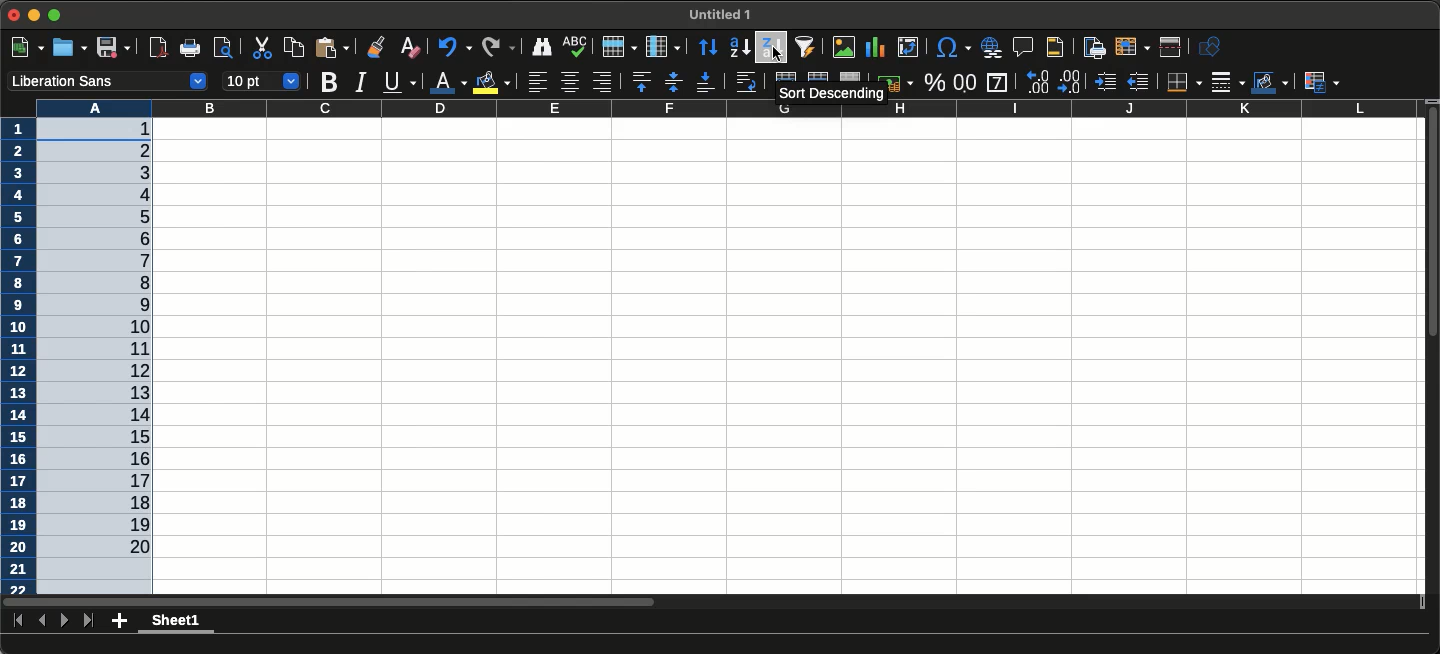 The image size is (1440, 654). What do you see at coordinates (134, 436) in the screenshot?
I see `15` at bounding box center [134, 436].